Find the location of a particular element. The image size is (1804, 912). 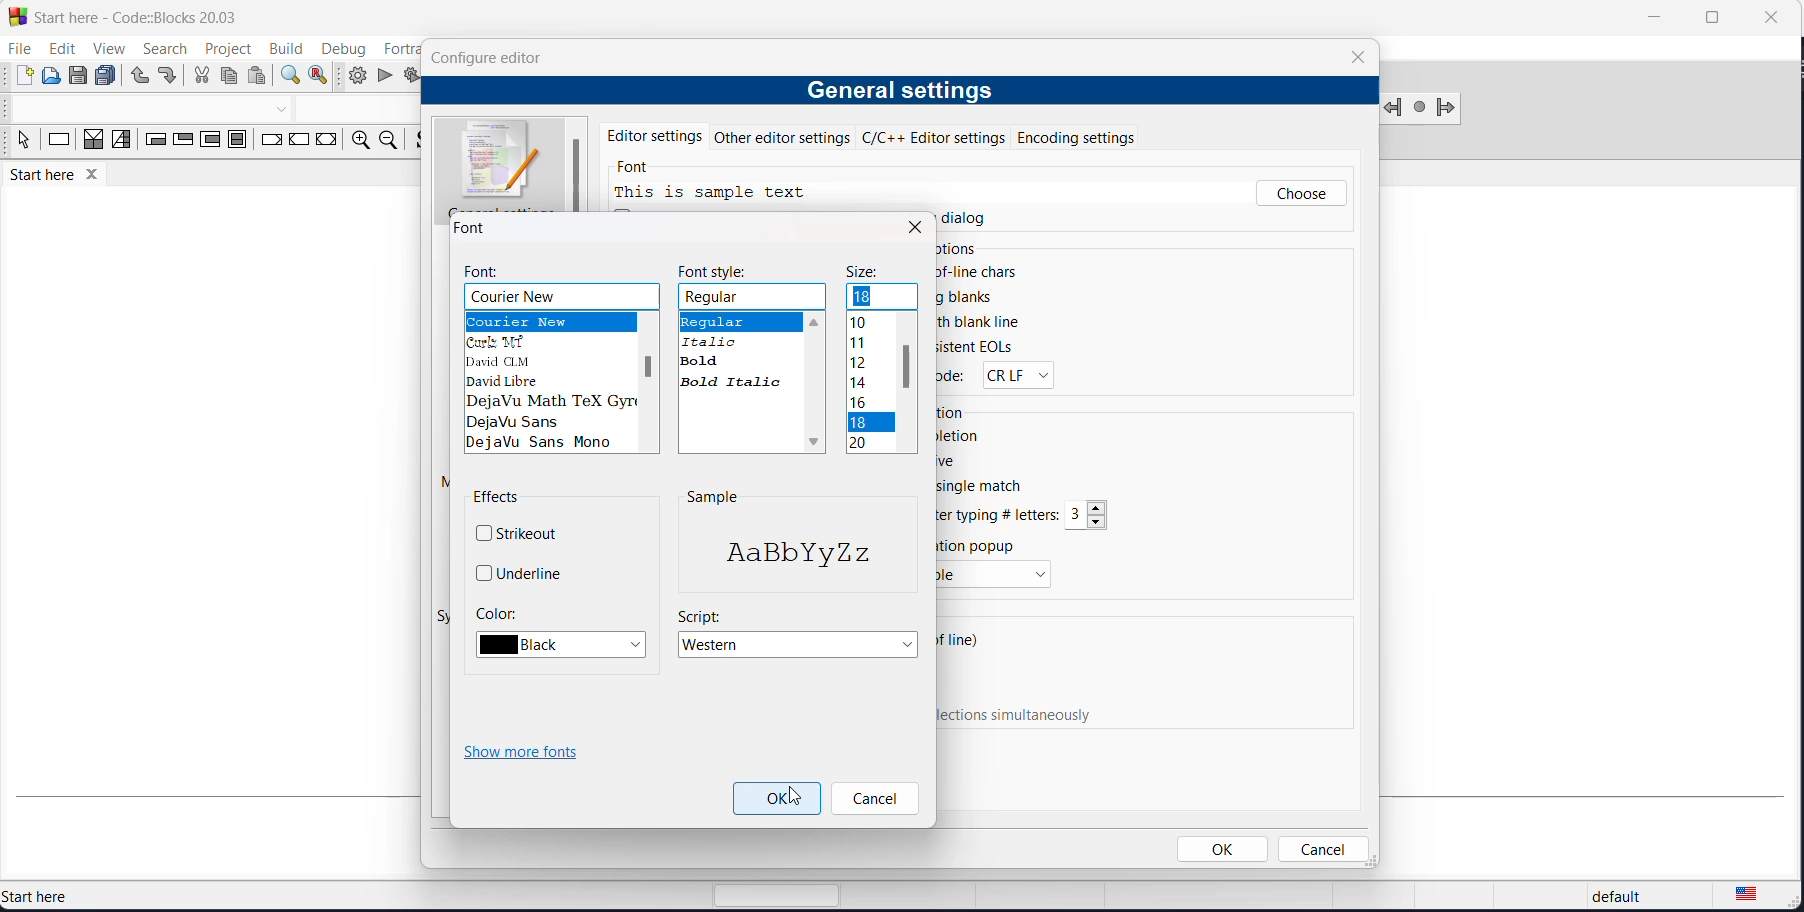

counting loop is located at coordinates (209, 142).